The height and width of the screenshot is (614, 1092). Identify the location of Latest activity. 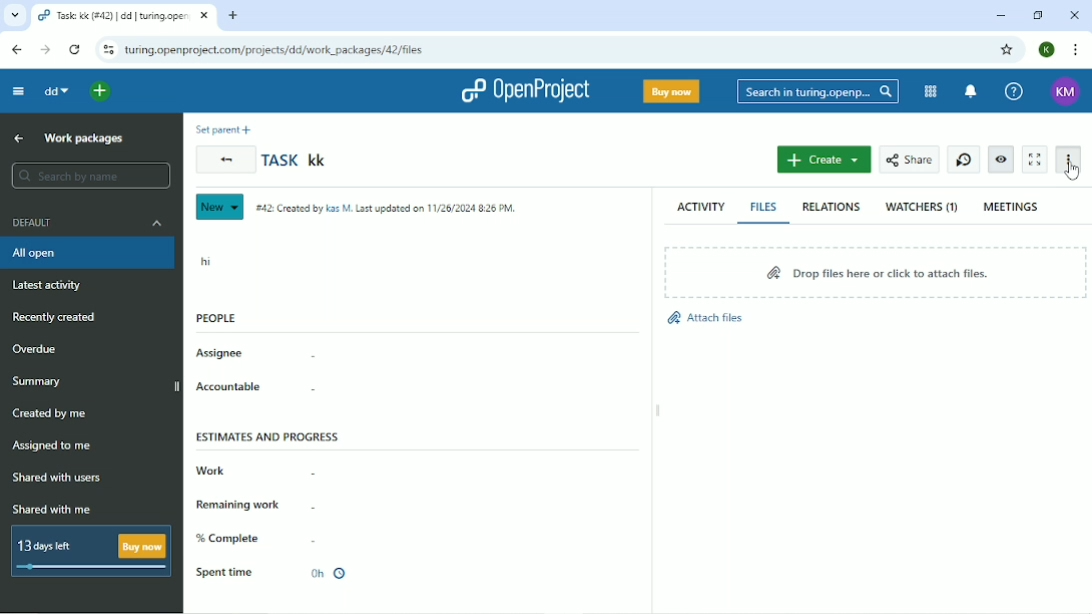
(46, 286).